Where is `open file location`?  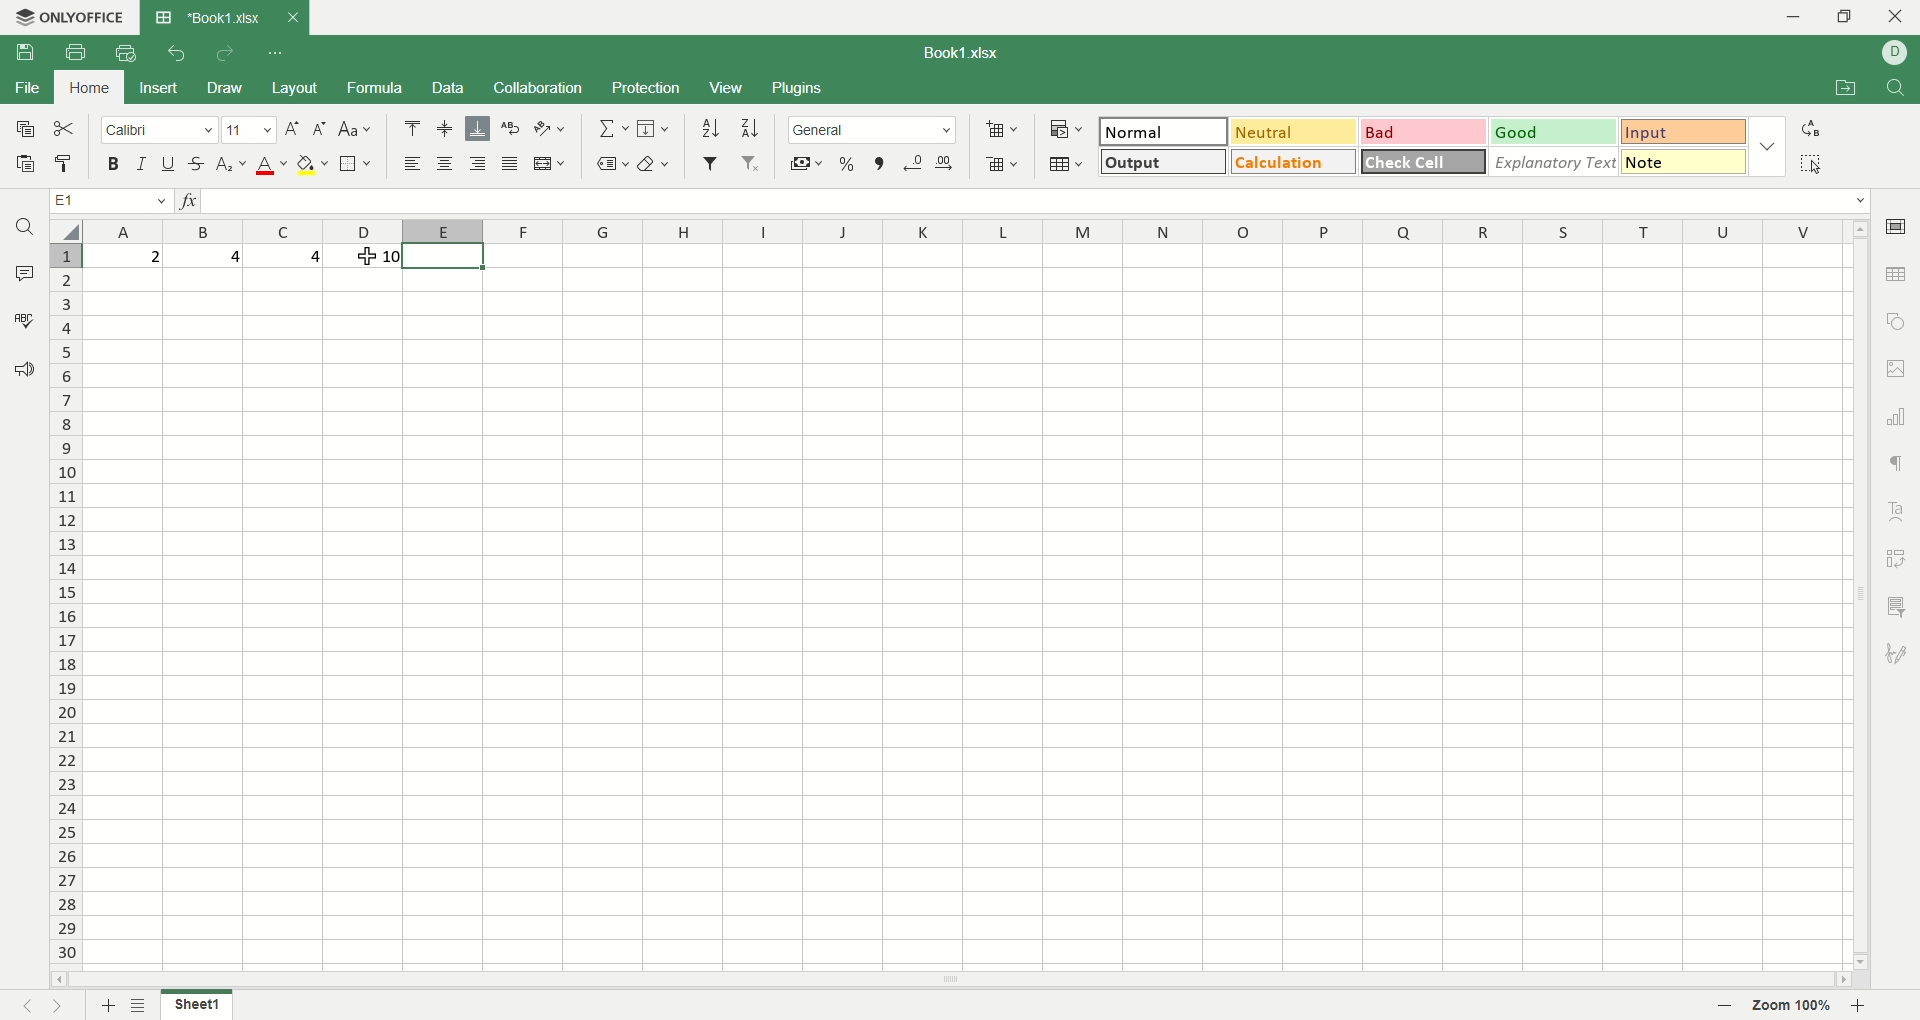 open file location is located at coordinates (1843, 90).